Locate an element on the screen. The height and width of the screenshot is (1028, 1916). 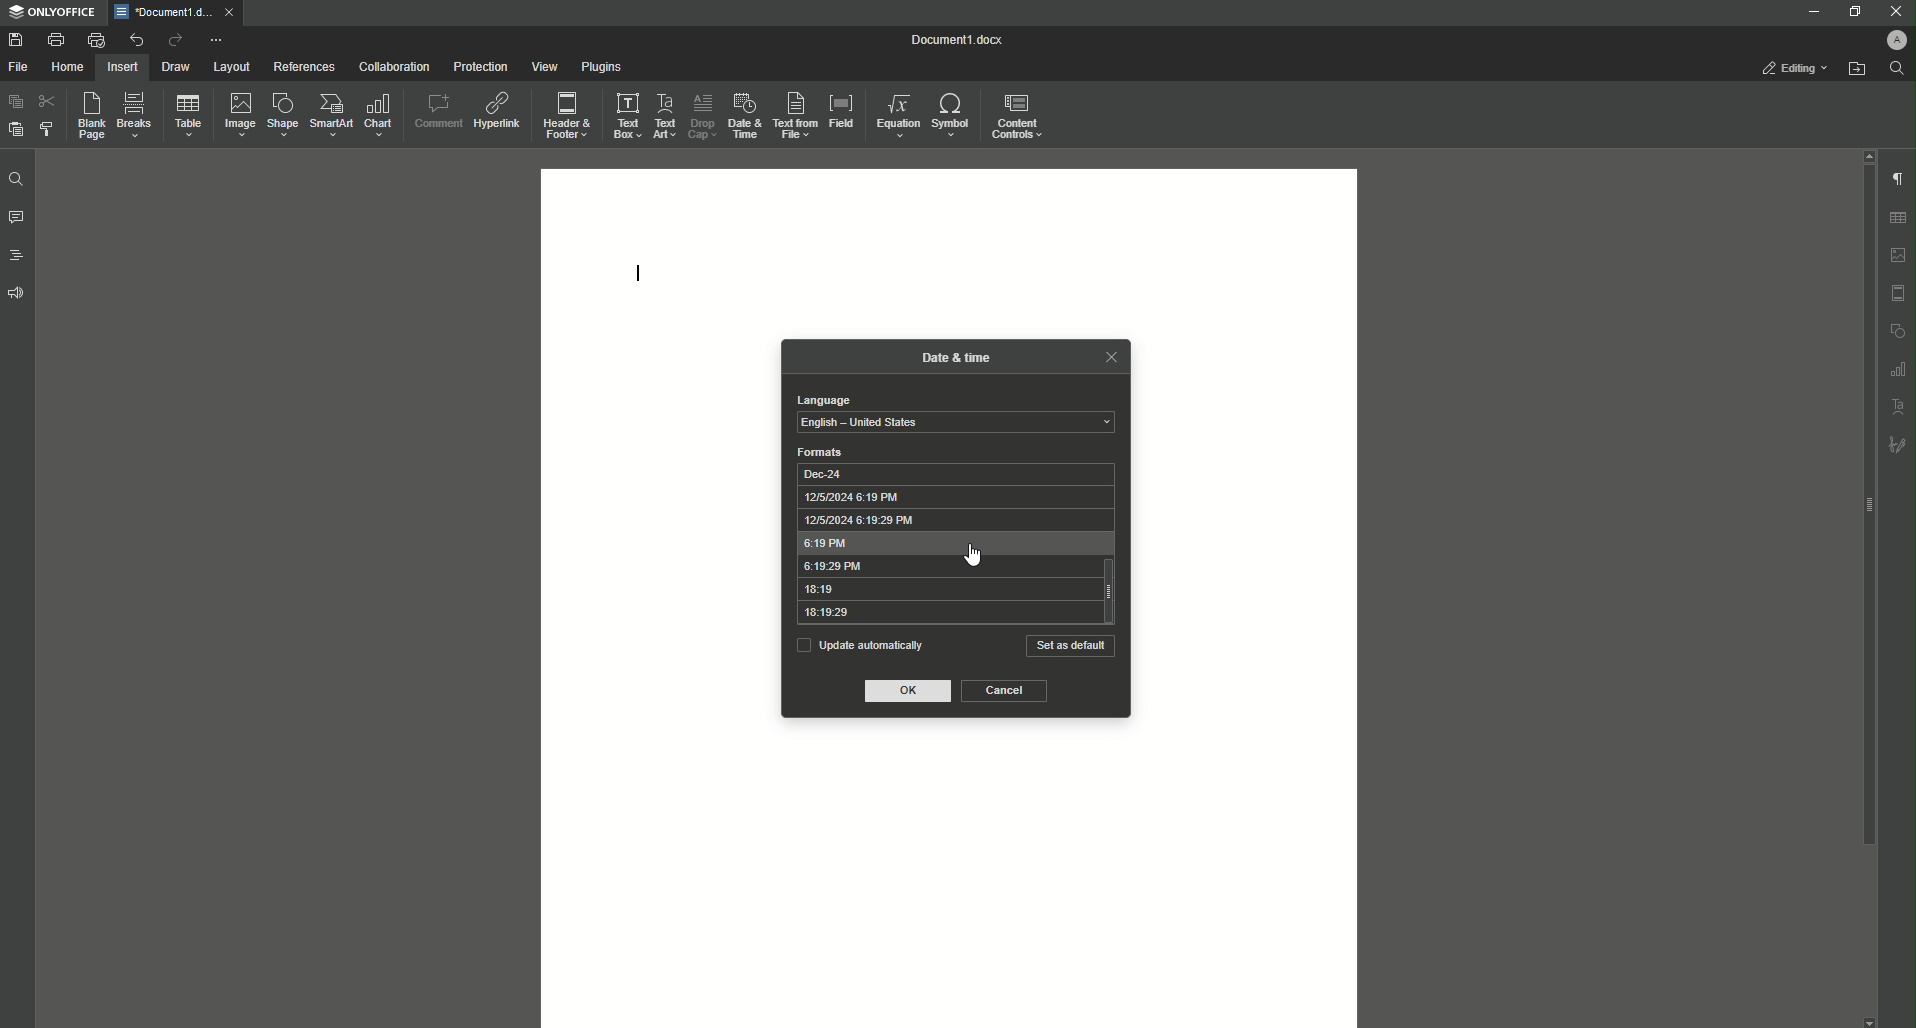
Quick print is located at coordinates (95, 40).